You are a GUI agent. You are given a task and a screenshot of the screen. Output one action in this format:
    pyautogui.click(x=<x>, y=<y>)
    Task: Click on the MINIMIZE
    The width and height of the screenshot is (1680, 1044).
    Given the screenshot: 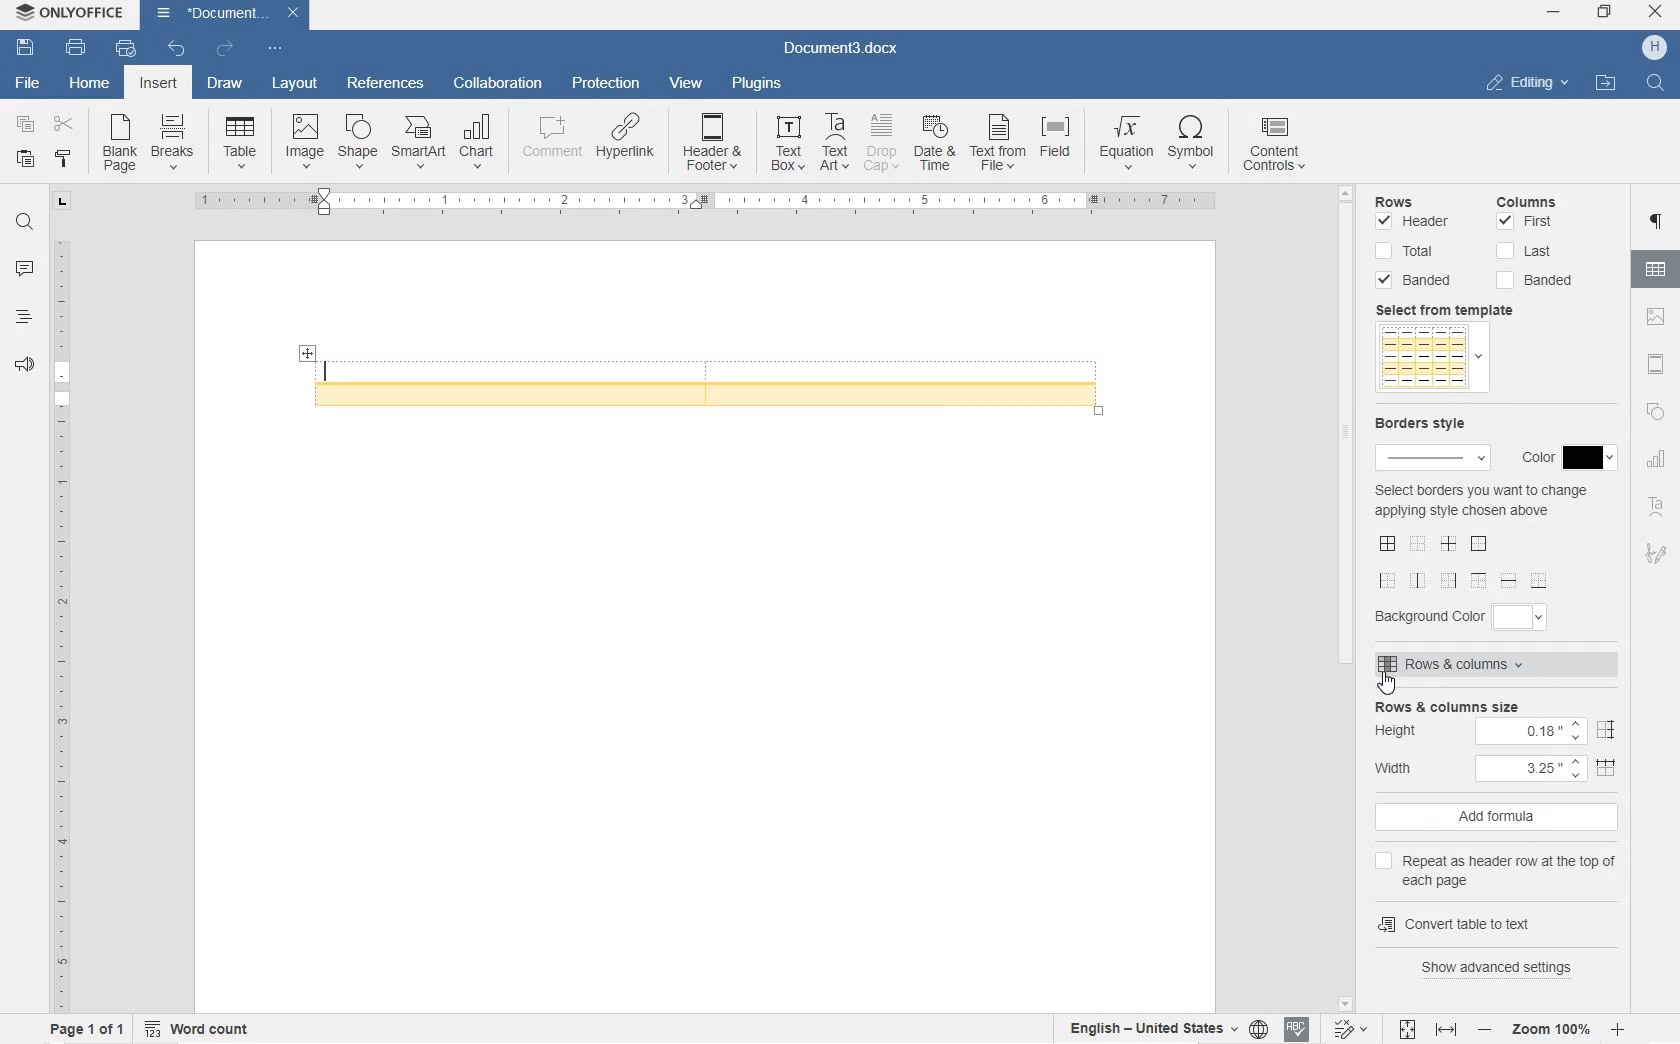 What is the action you would take?
    pyautogui.click(x=1555, y=13)
    